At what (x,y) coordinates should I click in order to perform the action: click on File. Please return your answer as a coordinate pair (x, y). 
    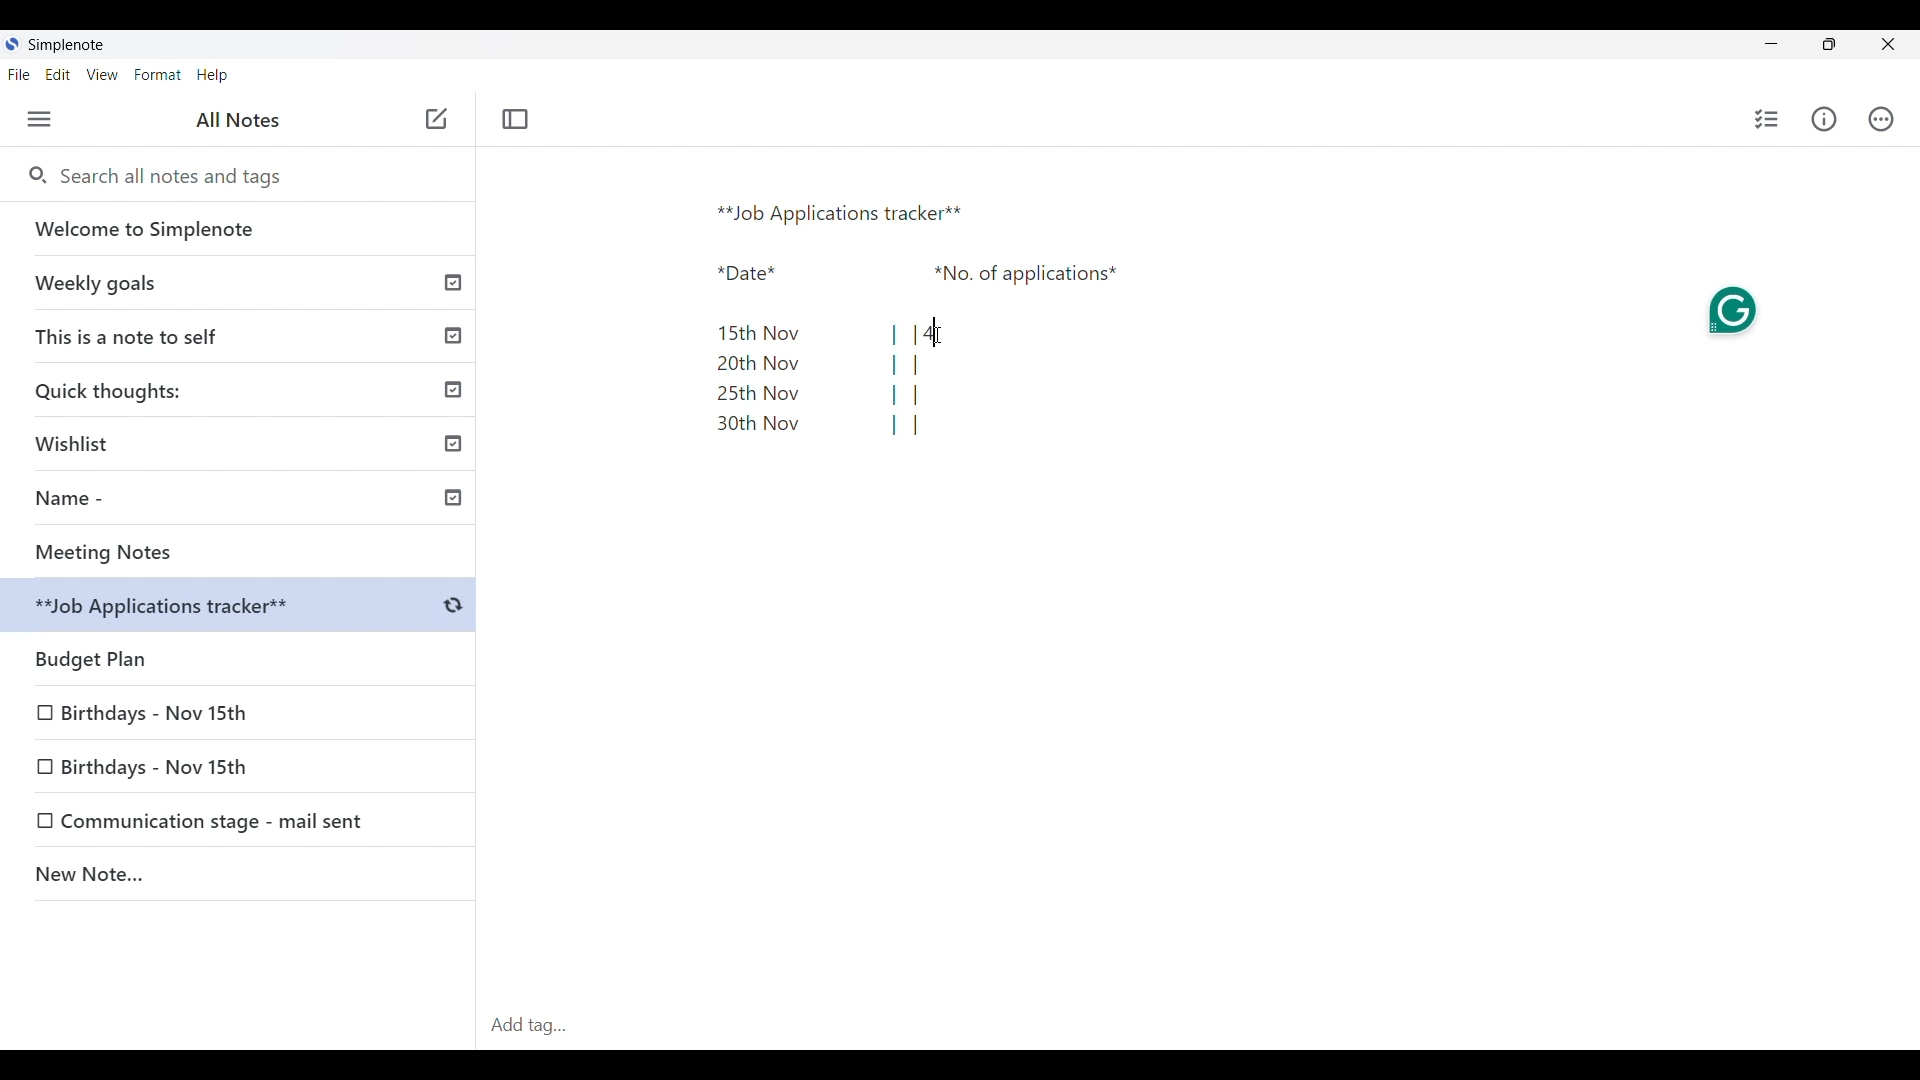
    Looking at the image, I should click on (18, 73).